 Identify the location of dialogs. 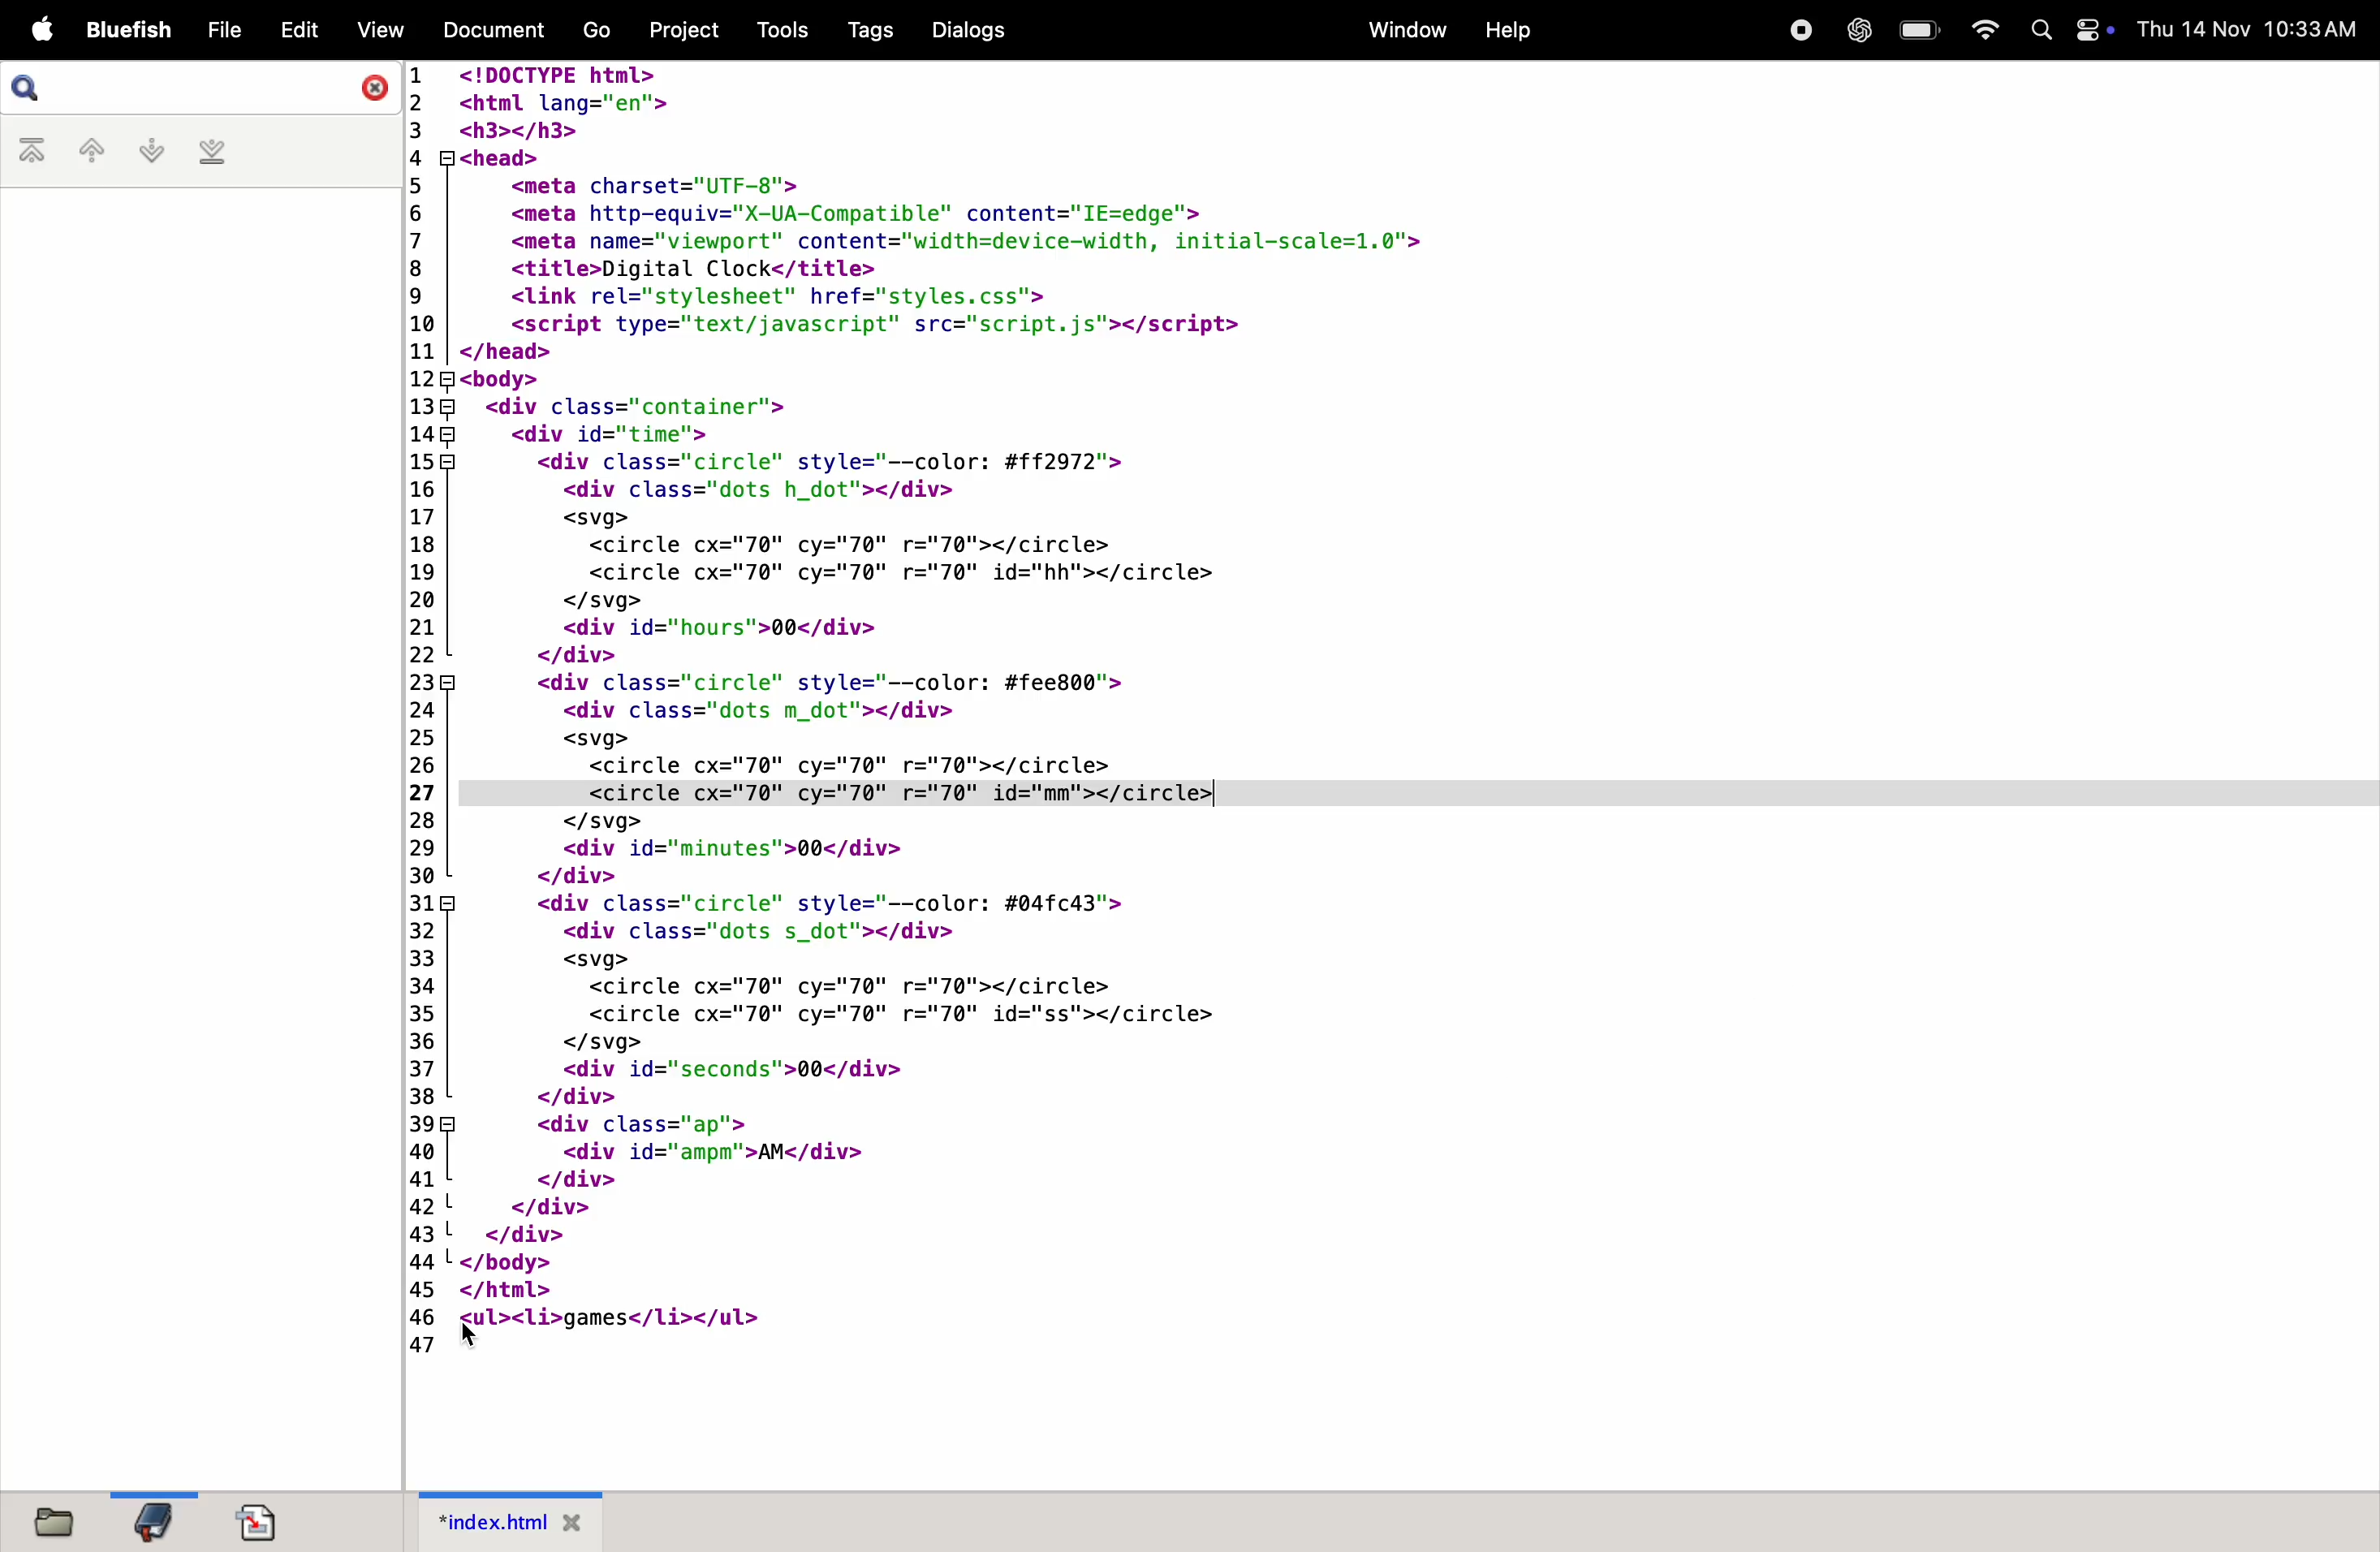
(970, 32).